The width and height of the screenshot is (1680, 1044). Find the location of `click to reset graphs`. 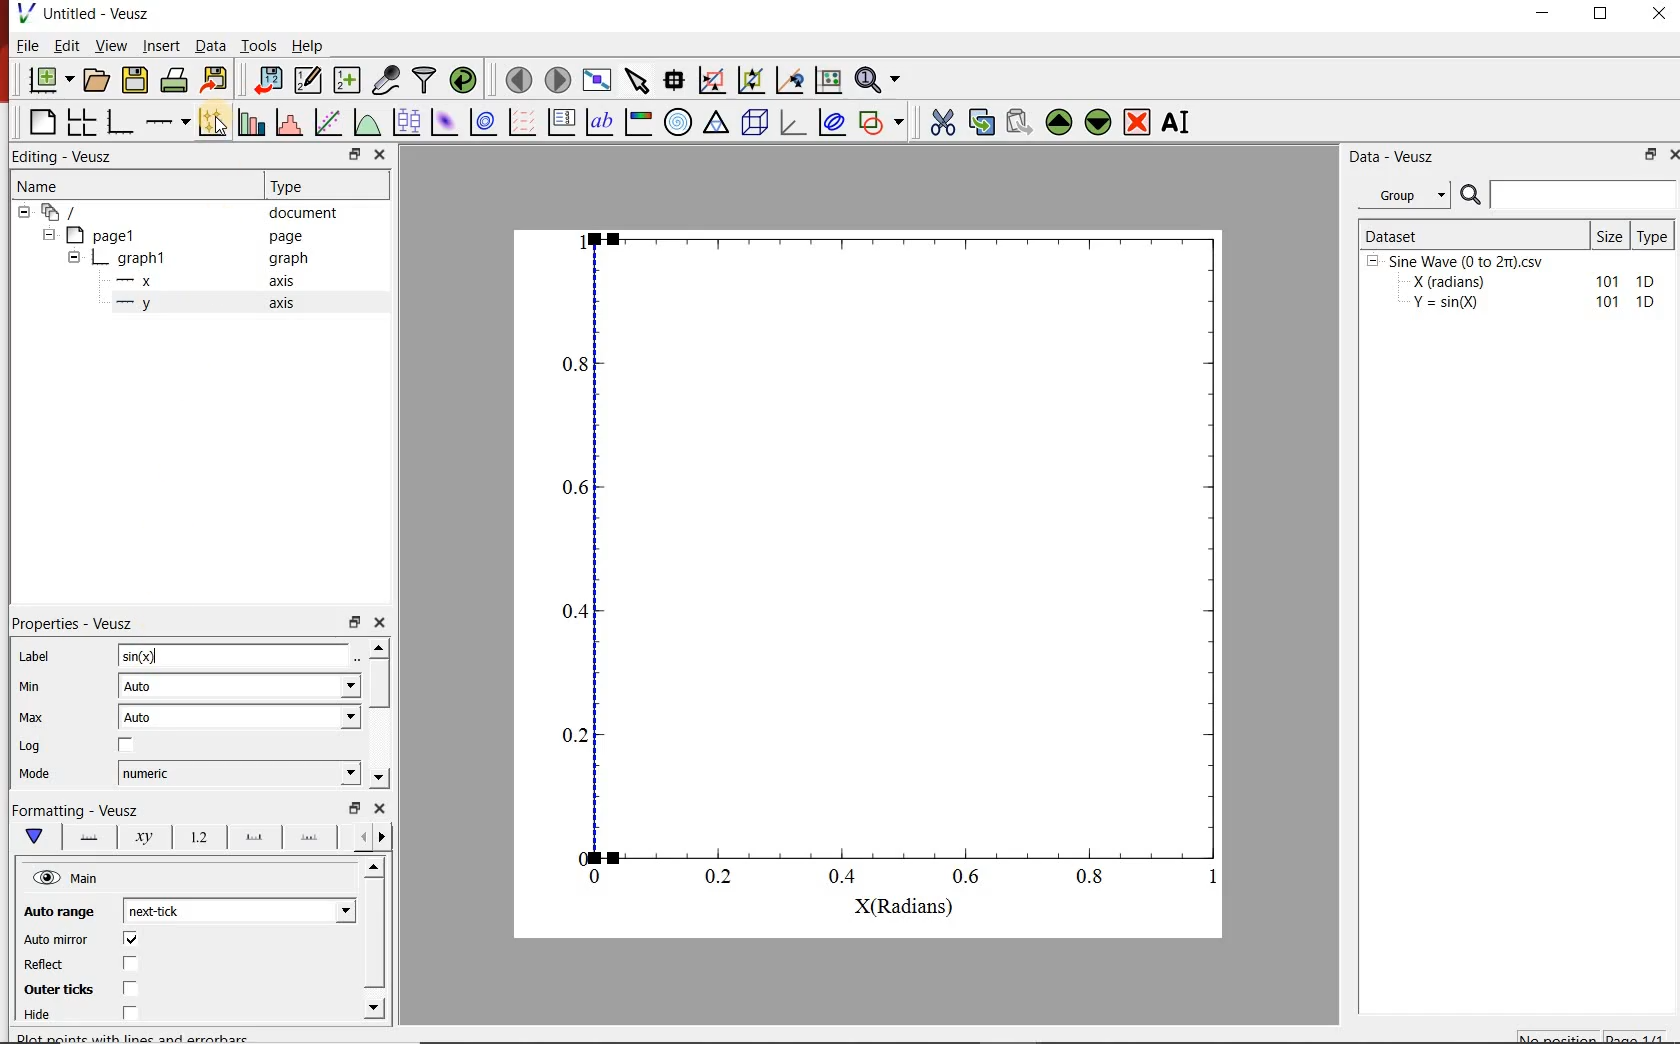

click to reset graphs is located at coordinates (828, 79).